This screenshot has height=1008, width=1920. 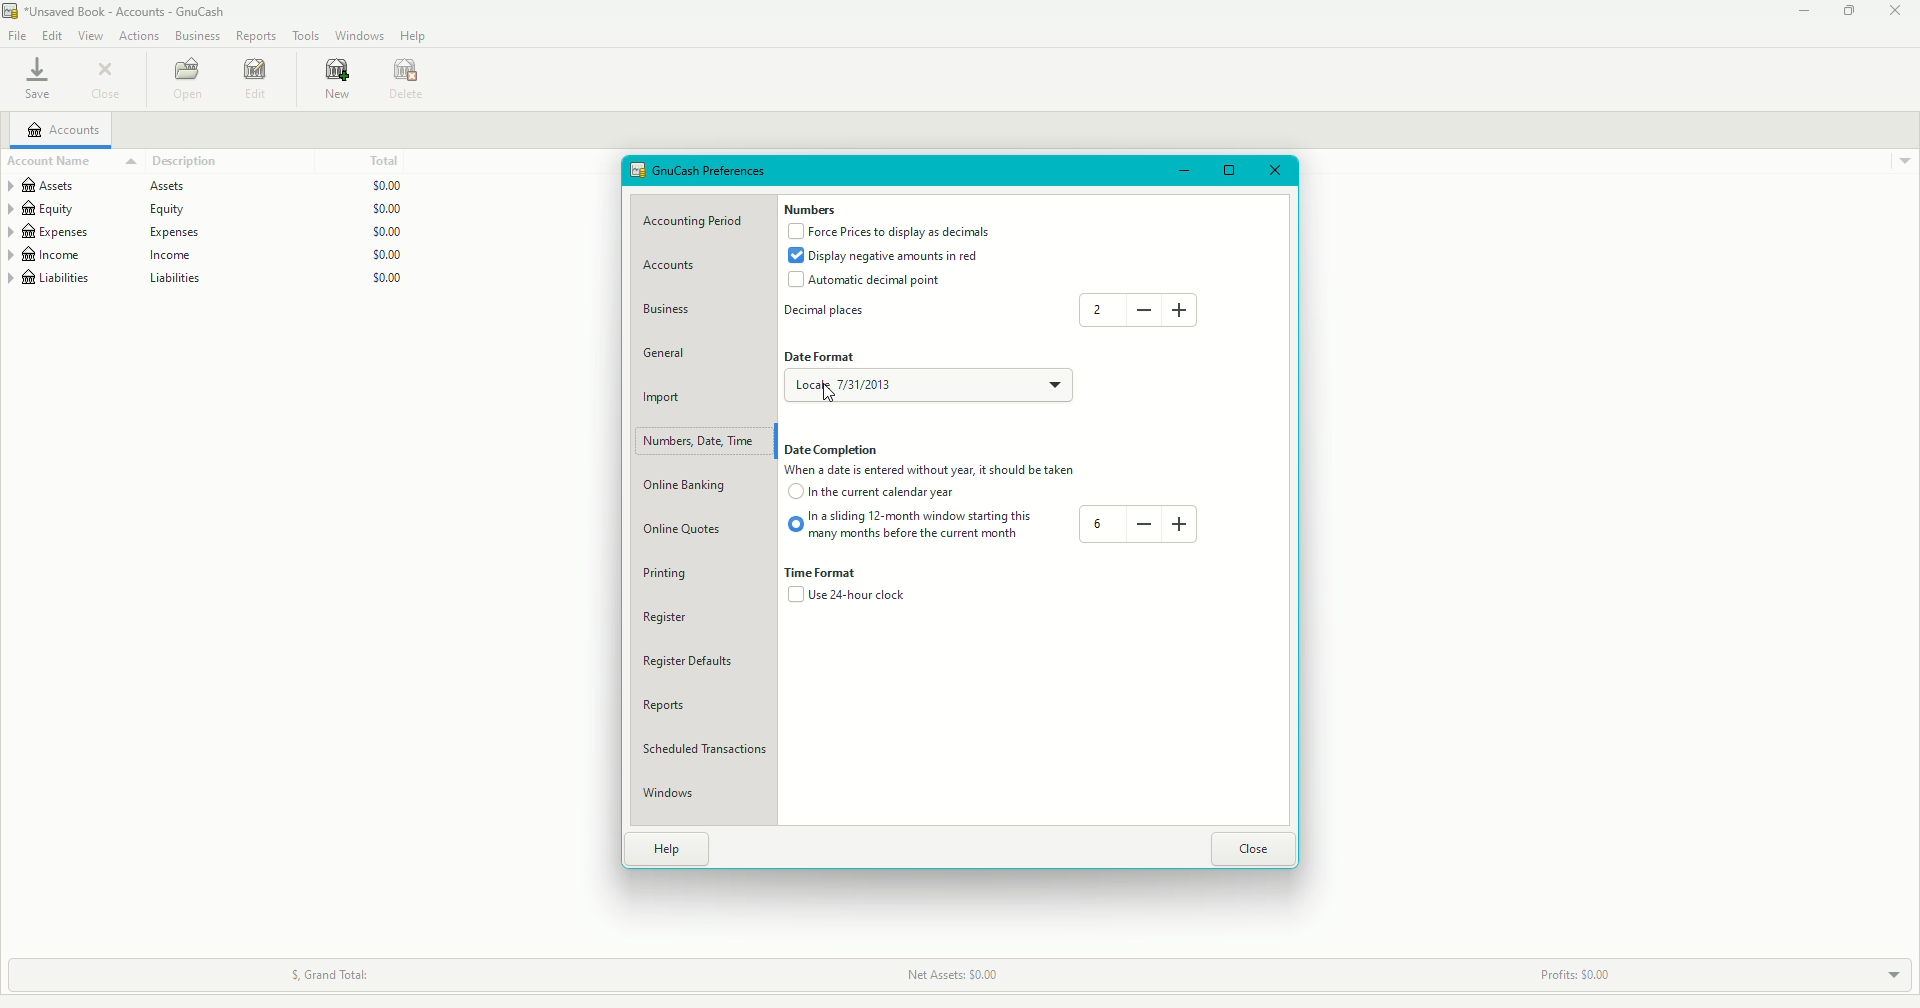 What do you see at coordinates (677, 795) in the screenshot?
I see `Windows` at bounding box center [677, 795].